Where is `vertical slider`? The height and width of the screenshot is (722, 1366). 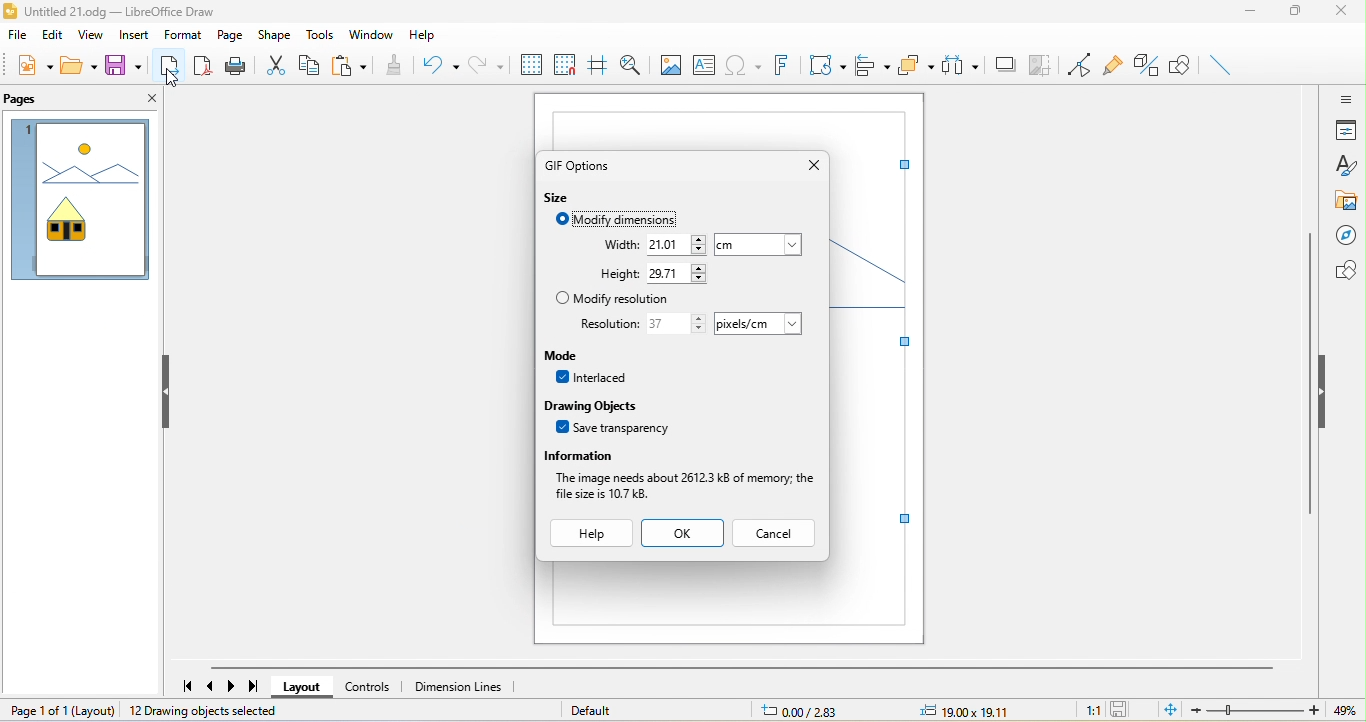 vertical slider is located at coordinates (1310, 373).